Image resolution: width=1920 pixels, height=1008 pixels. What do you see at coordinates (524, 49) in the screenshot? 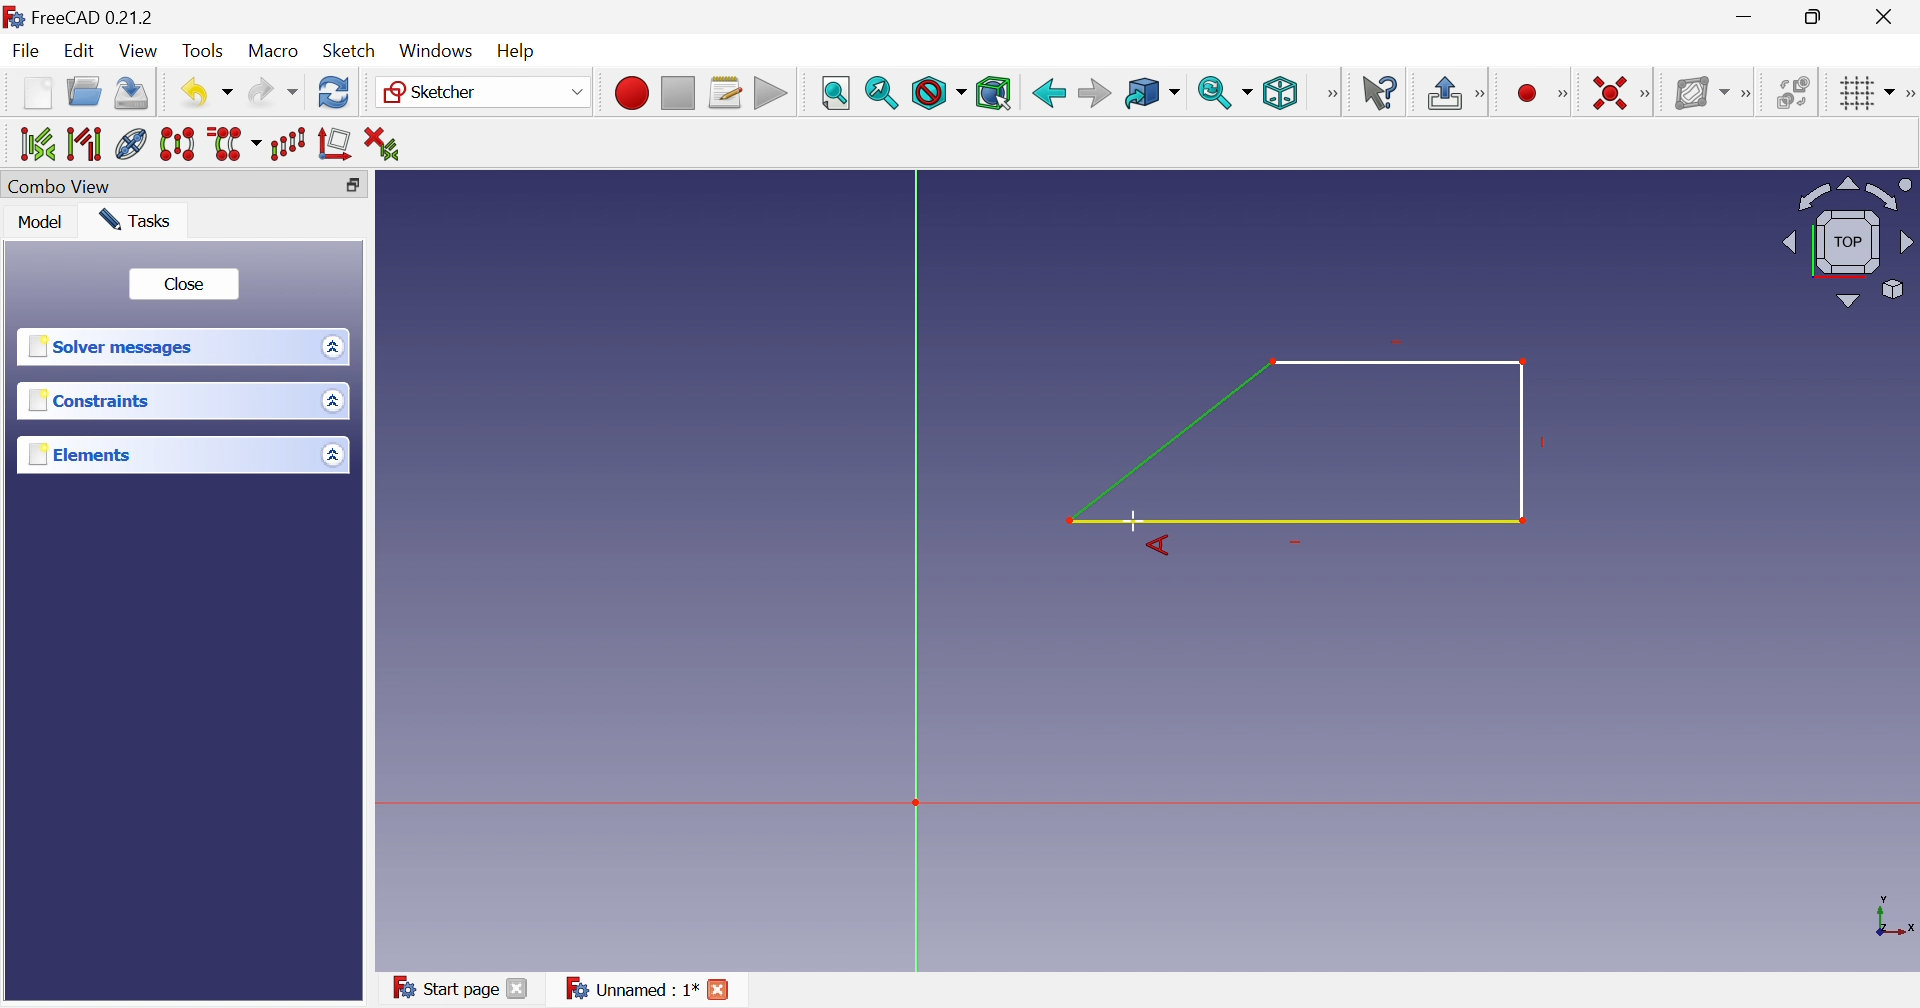
I see `Help` at bounding box center [524, 49].